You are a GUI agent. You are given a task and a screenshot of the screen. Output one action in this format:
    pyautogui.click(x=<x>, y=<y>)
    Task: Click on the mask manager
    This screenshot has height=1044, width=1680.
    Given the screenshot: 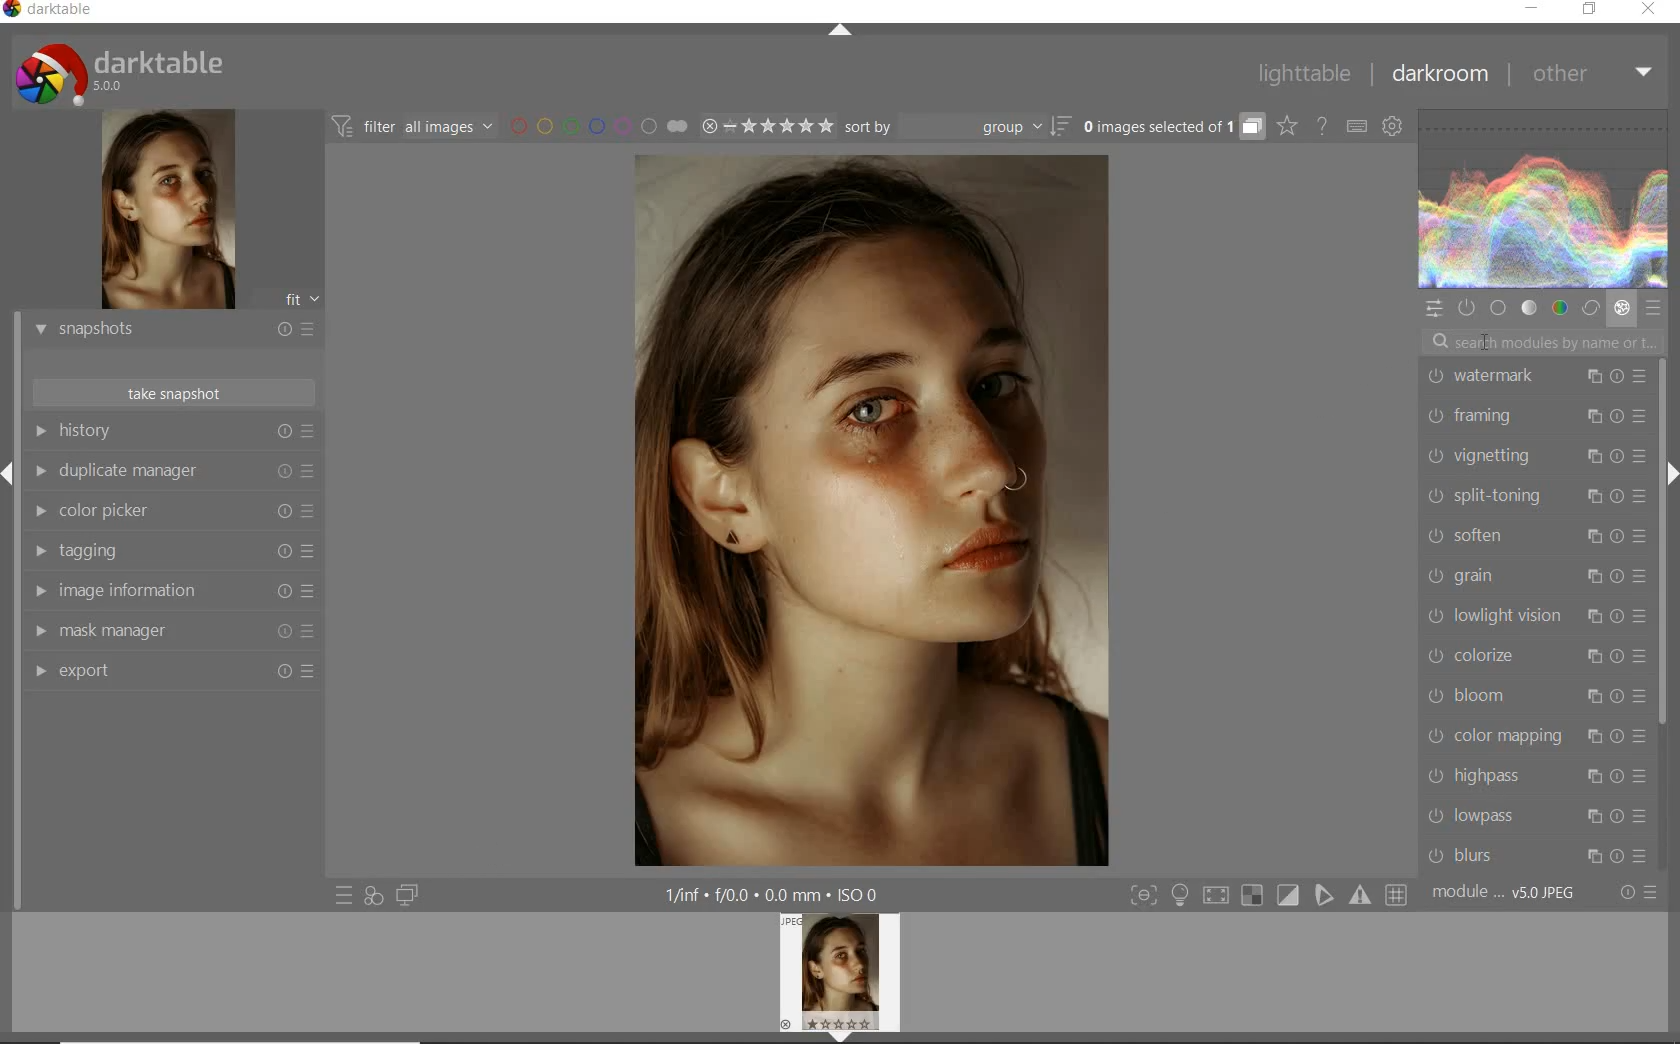 What is the action you would take?
    pyautogui.click(x=173, y=632)
    